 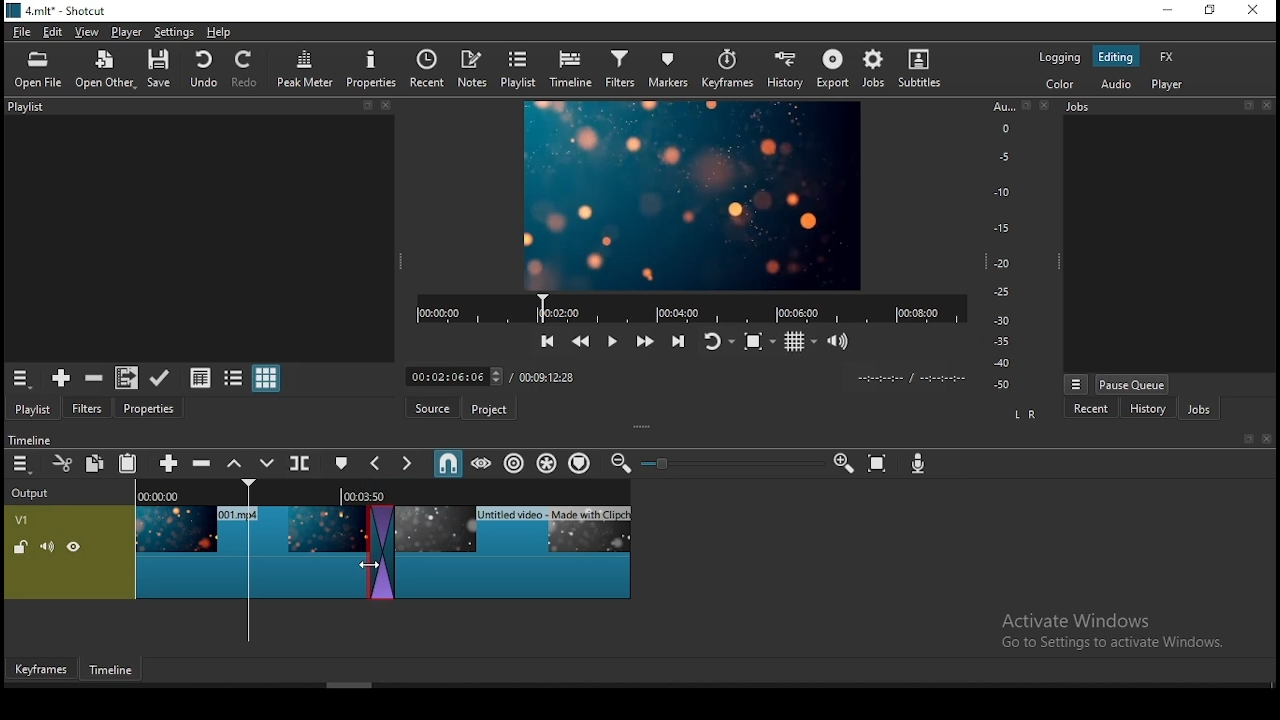 What do you see at coordinates (871, 69) in the screenshot?
I see `jobs` at bounding box center [871, 69].